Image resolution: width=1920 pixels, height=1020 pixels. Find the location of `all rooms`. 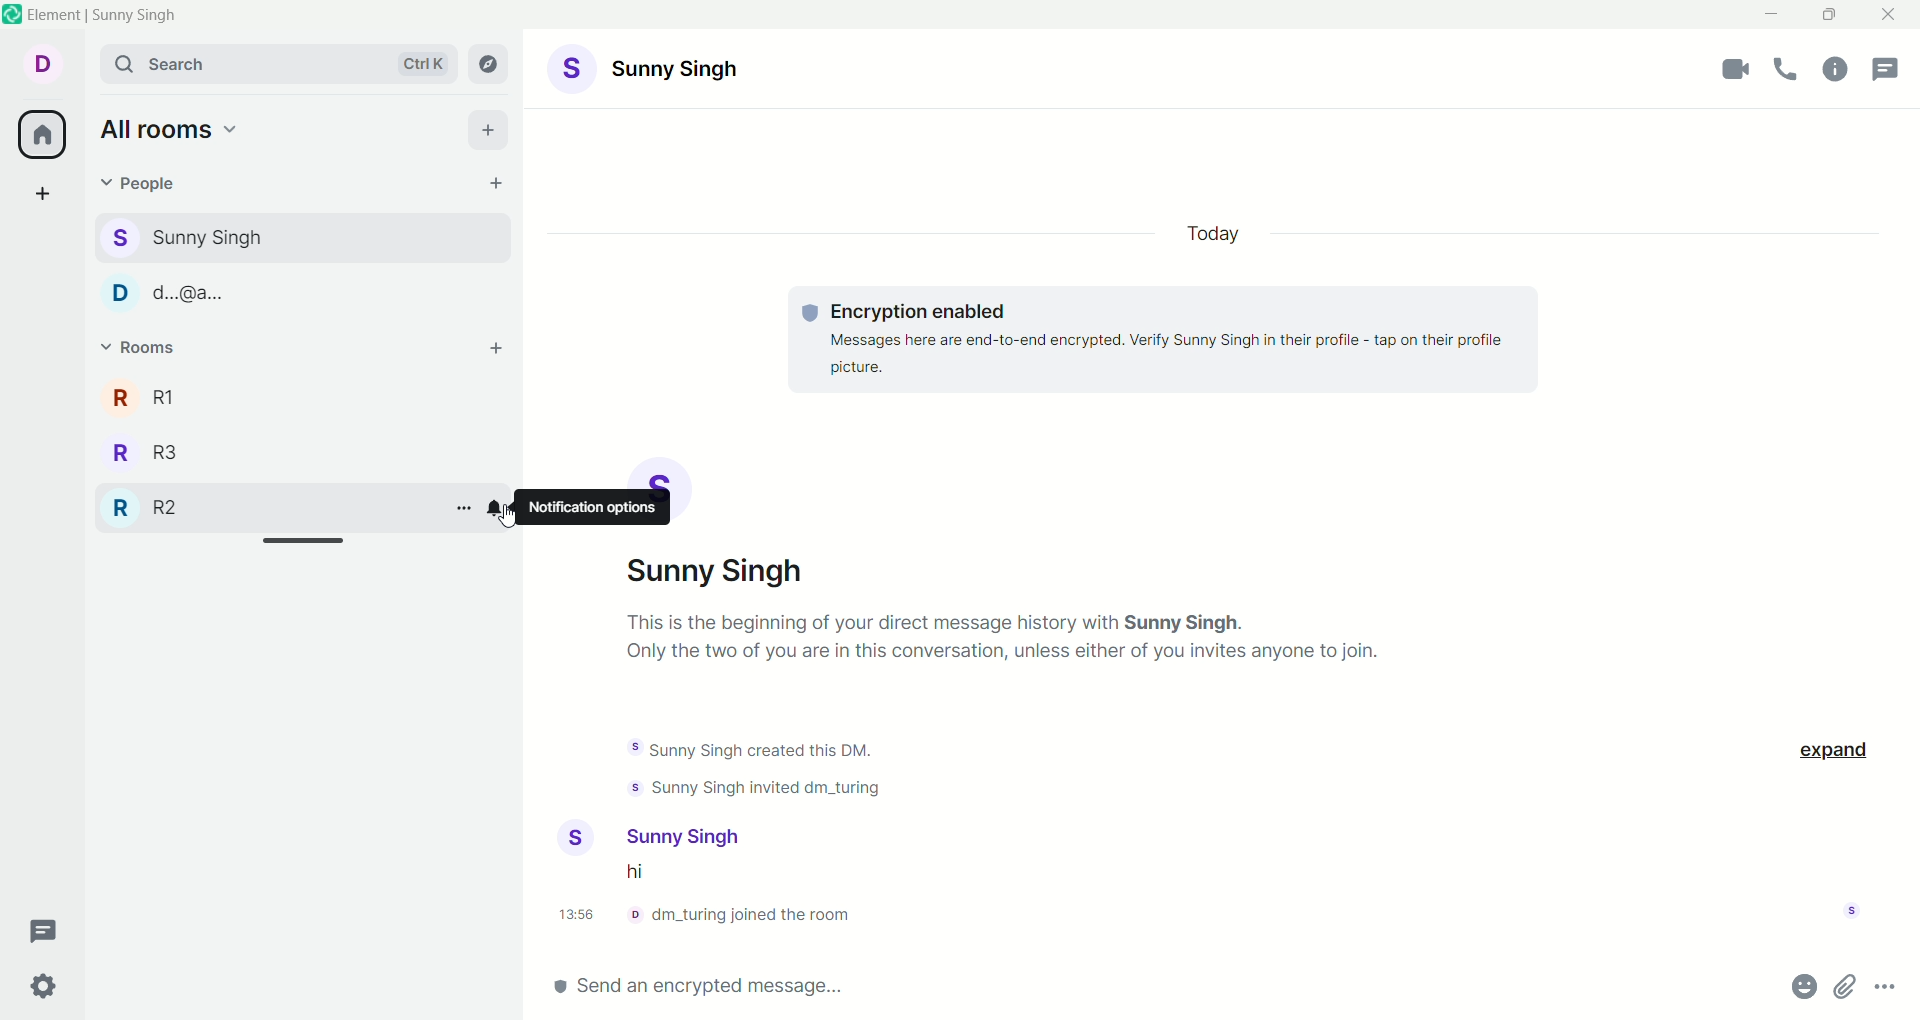

all rooms is located at coordinates (41, 137).